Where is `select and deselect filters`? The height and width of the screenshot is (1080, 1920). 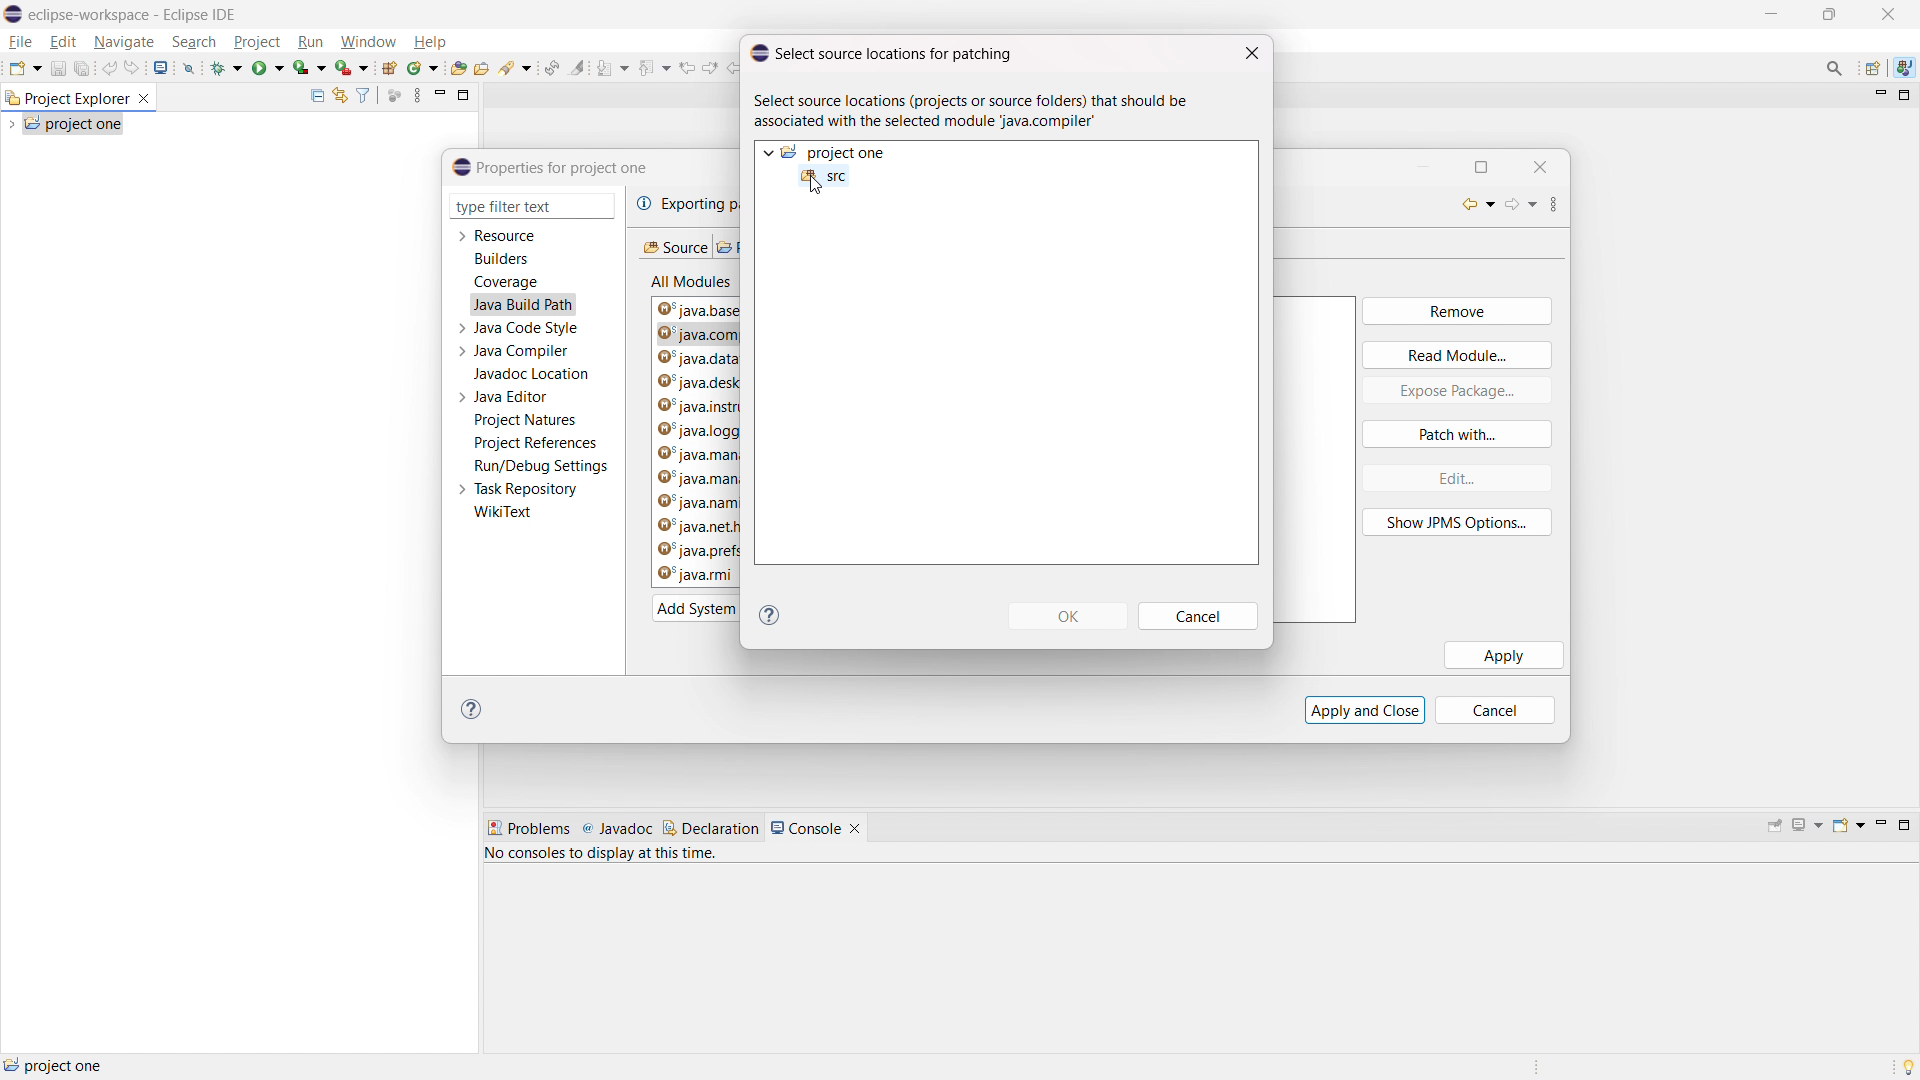 select and deselect filters is located at coordinates (363, 96).